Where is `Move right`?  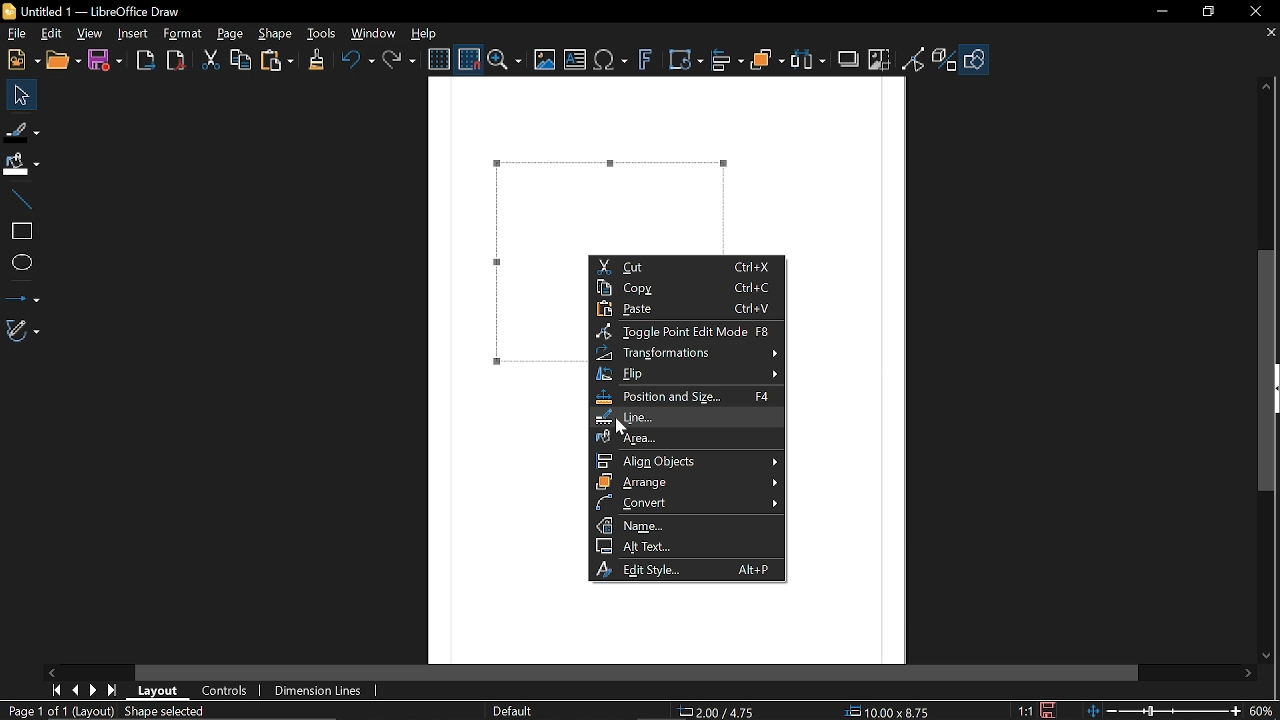
Move right is located at coordinates (1251, 674).